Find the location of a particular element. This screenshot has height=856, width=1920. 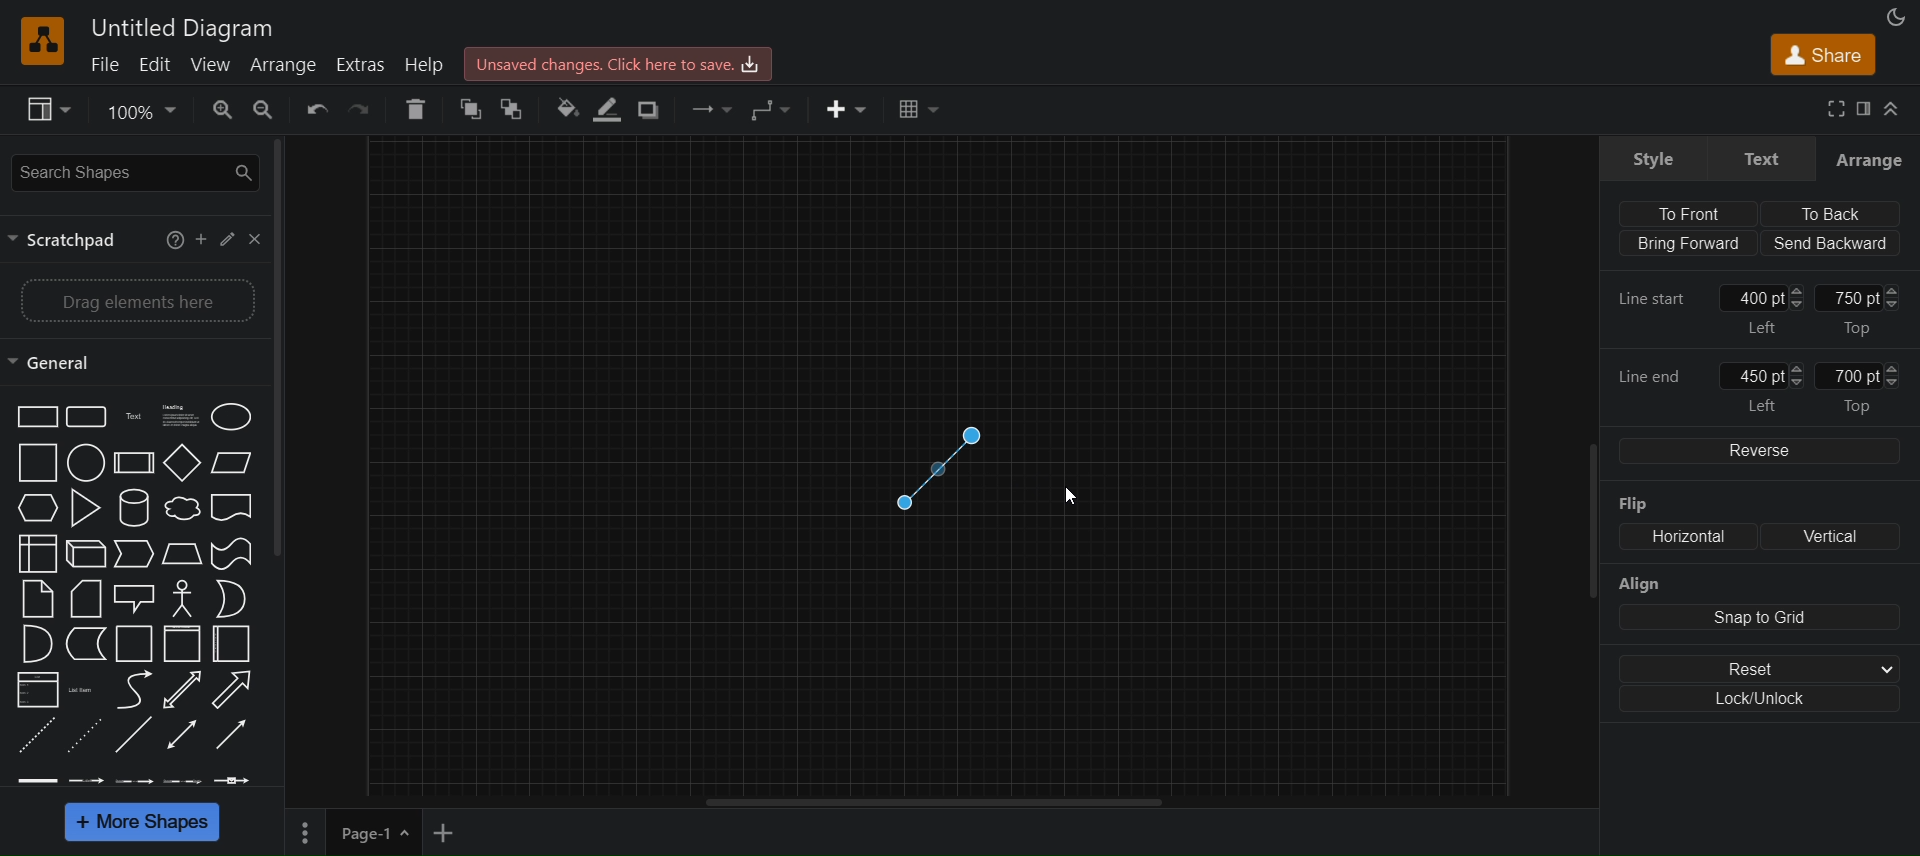

extras is located at coordinates (360, 65).